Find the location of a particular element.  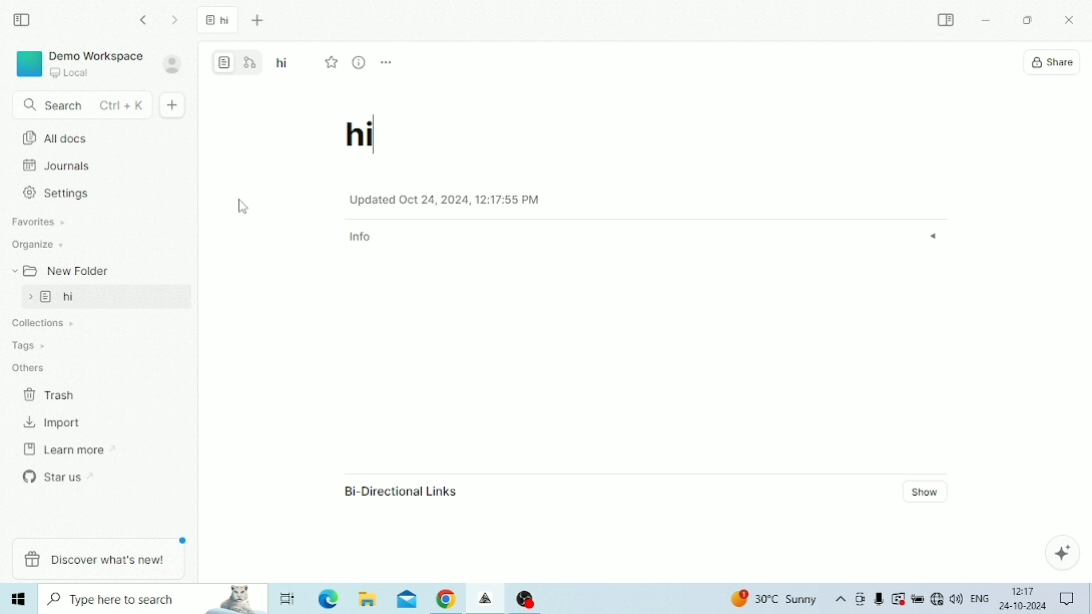

Show is located at coordinates (928, 491).